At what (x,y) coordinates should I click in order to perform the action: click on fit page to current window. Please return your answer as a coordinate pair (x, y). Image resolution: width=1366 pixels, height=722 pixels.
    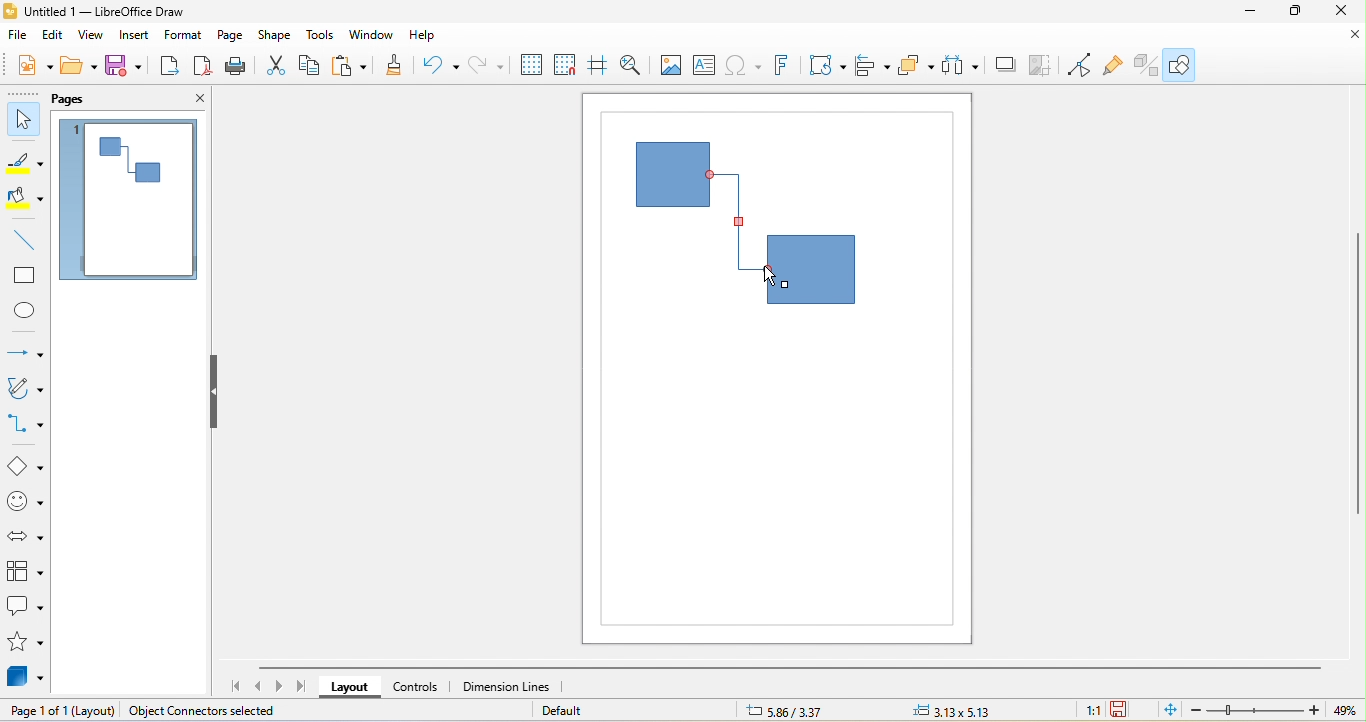
    Looking at the image, I should click on (1167, 712).